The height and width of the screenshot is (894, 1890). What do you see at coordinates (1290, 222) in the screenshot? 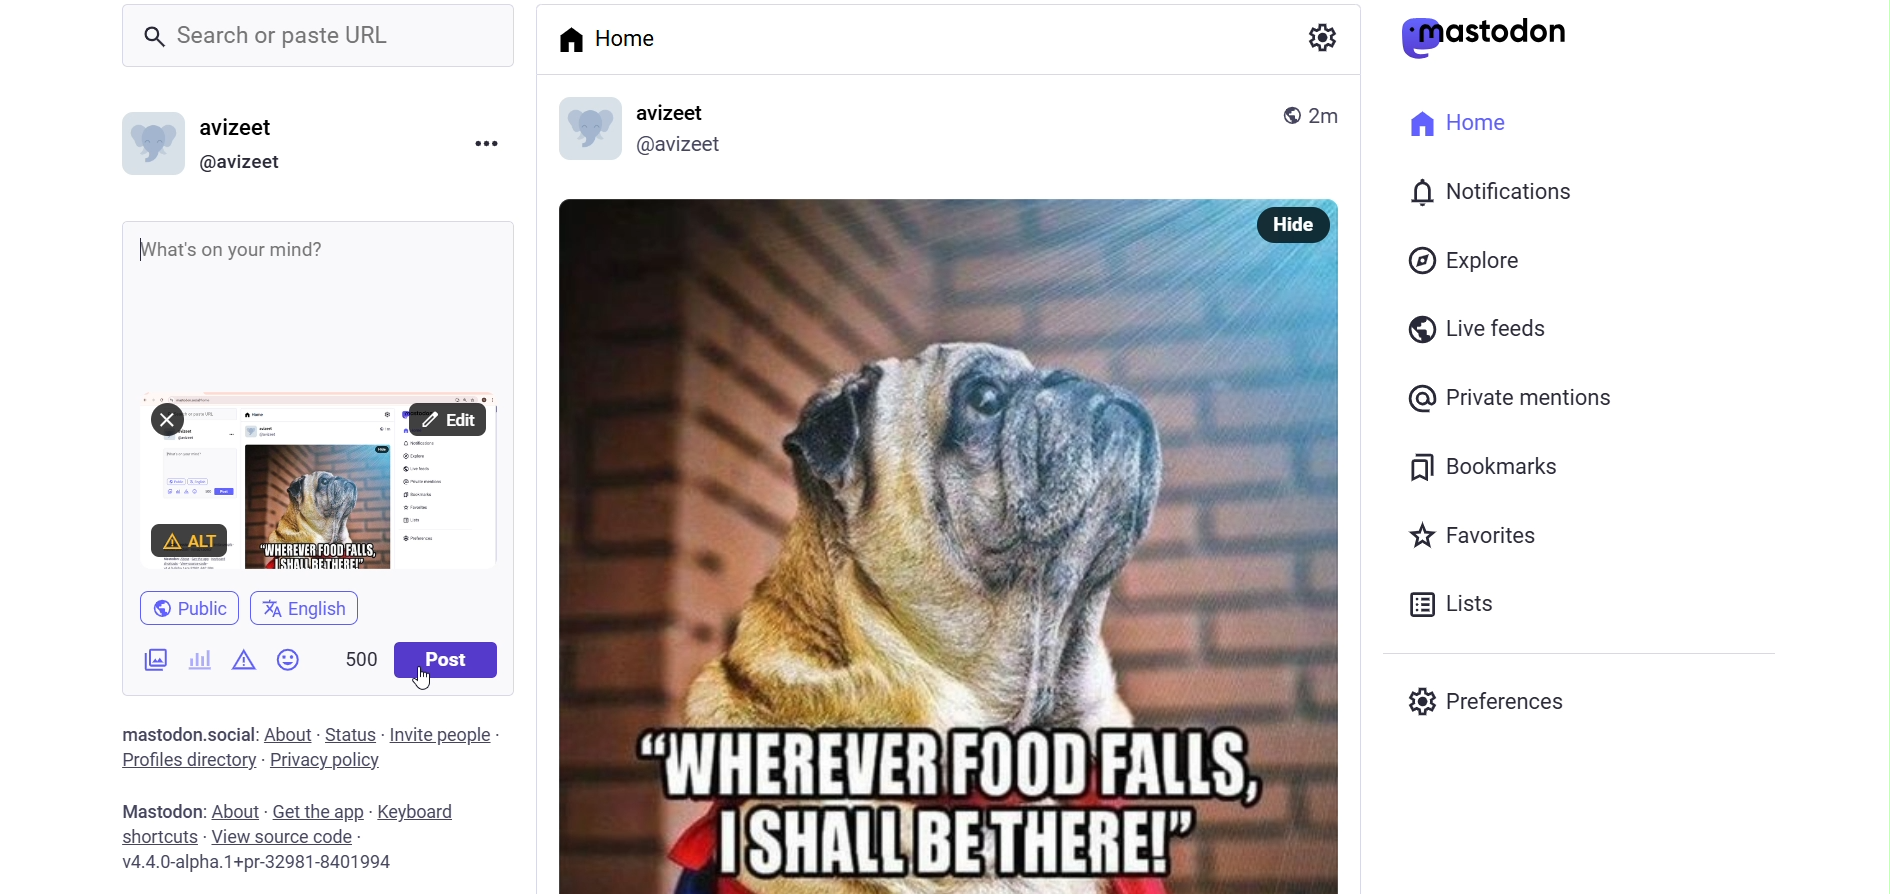
I see `hide` at bounding box center [1290, 222].